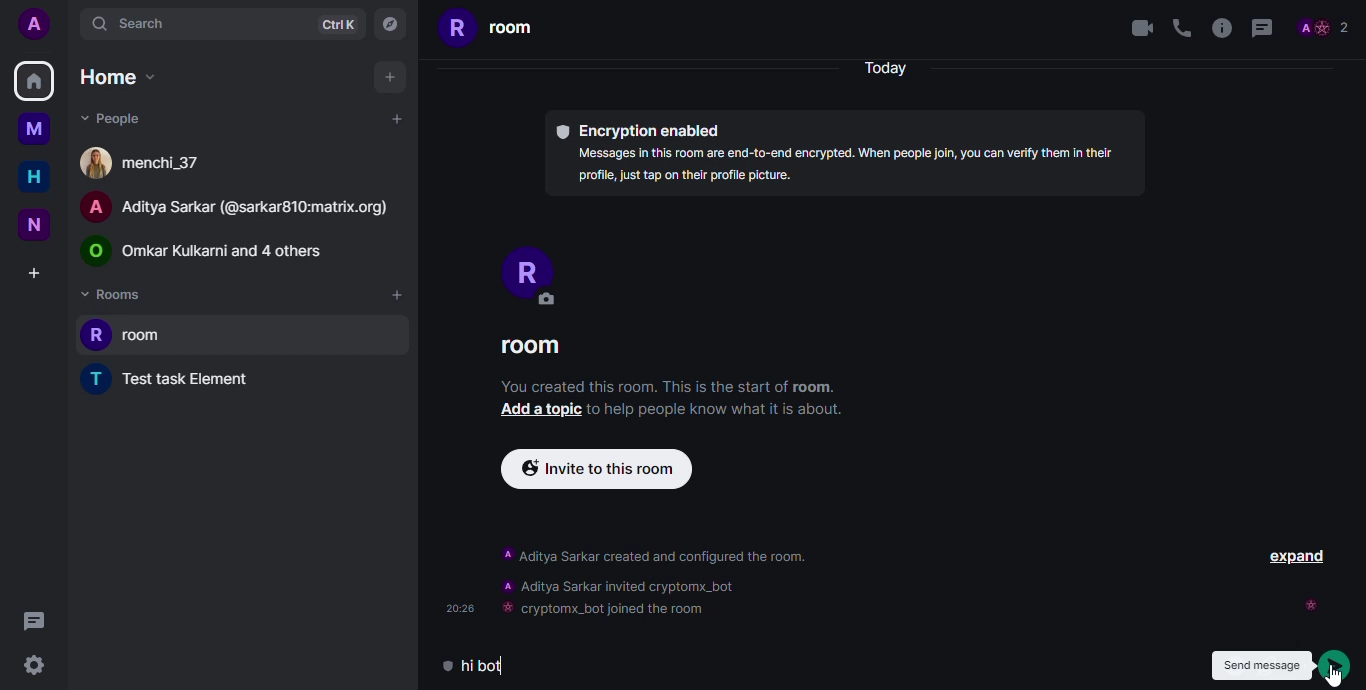  Describe the element at coordinates (229, 253) in the screenshot. I see `Omkar Kulkarni and 4 others` at that location.